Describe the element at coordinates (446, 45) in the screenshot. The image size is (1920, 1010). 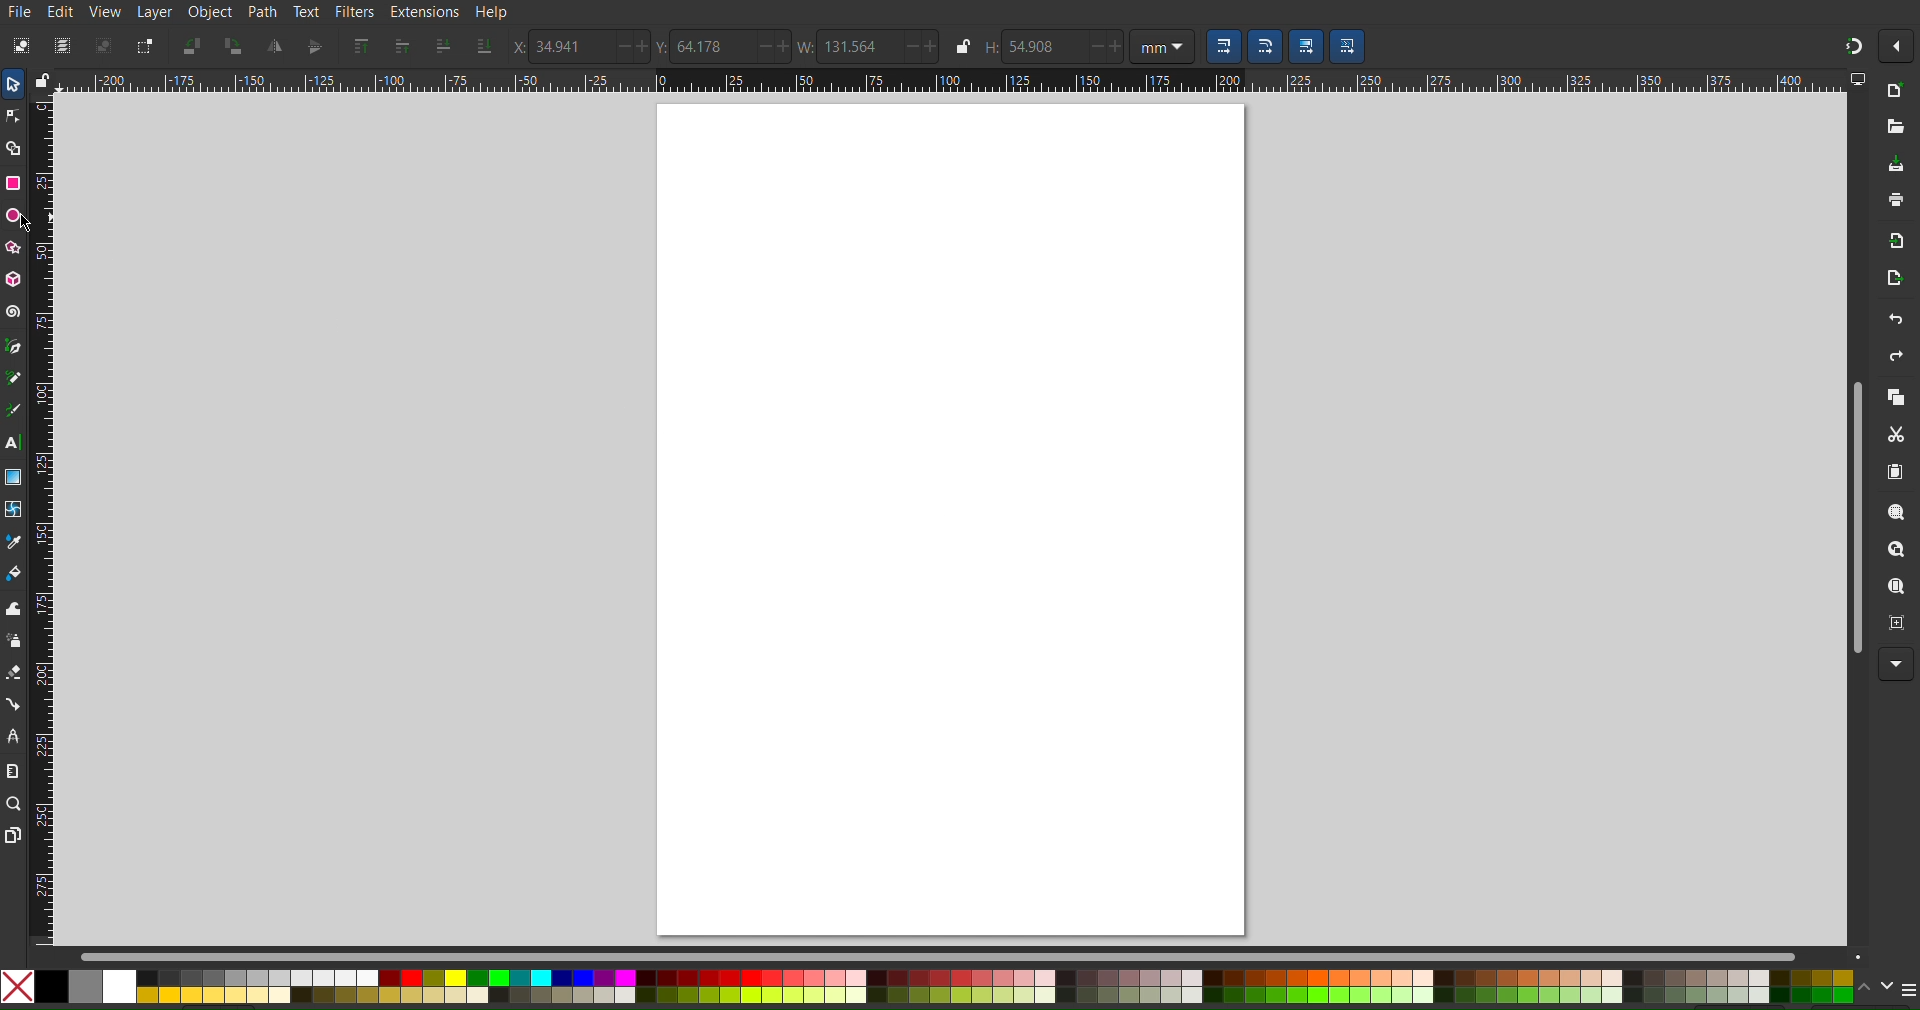
I see `Send one layer down` at that location.